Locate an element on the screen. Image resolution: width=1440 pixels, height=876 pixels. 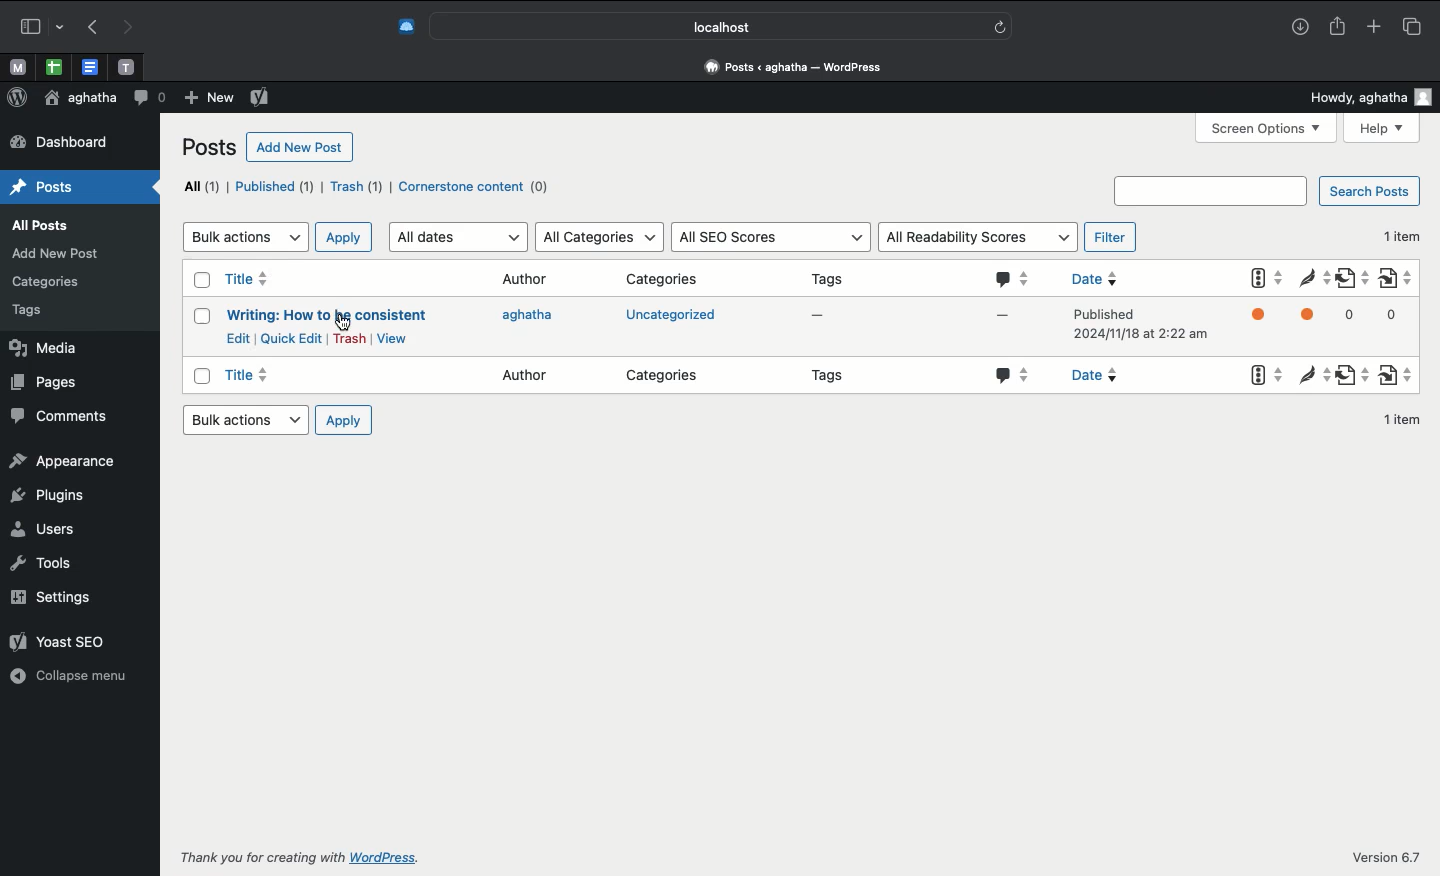
Apply is located at coordinates (343, 420).